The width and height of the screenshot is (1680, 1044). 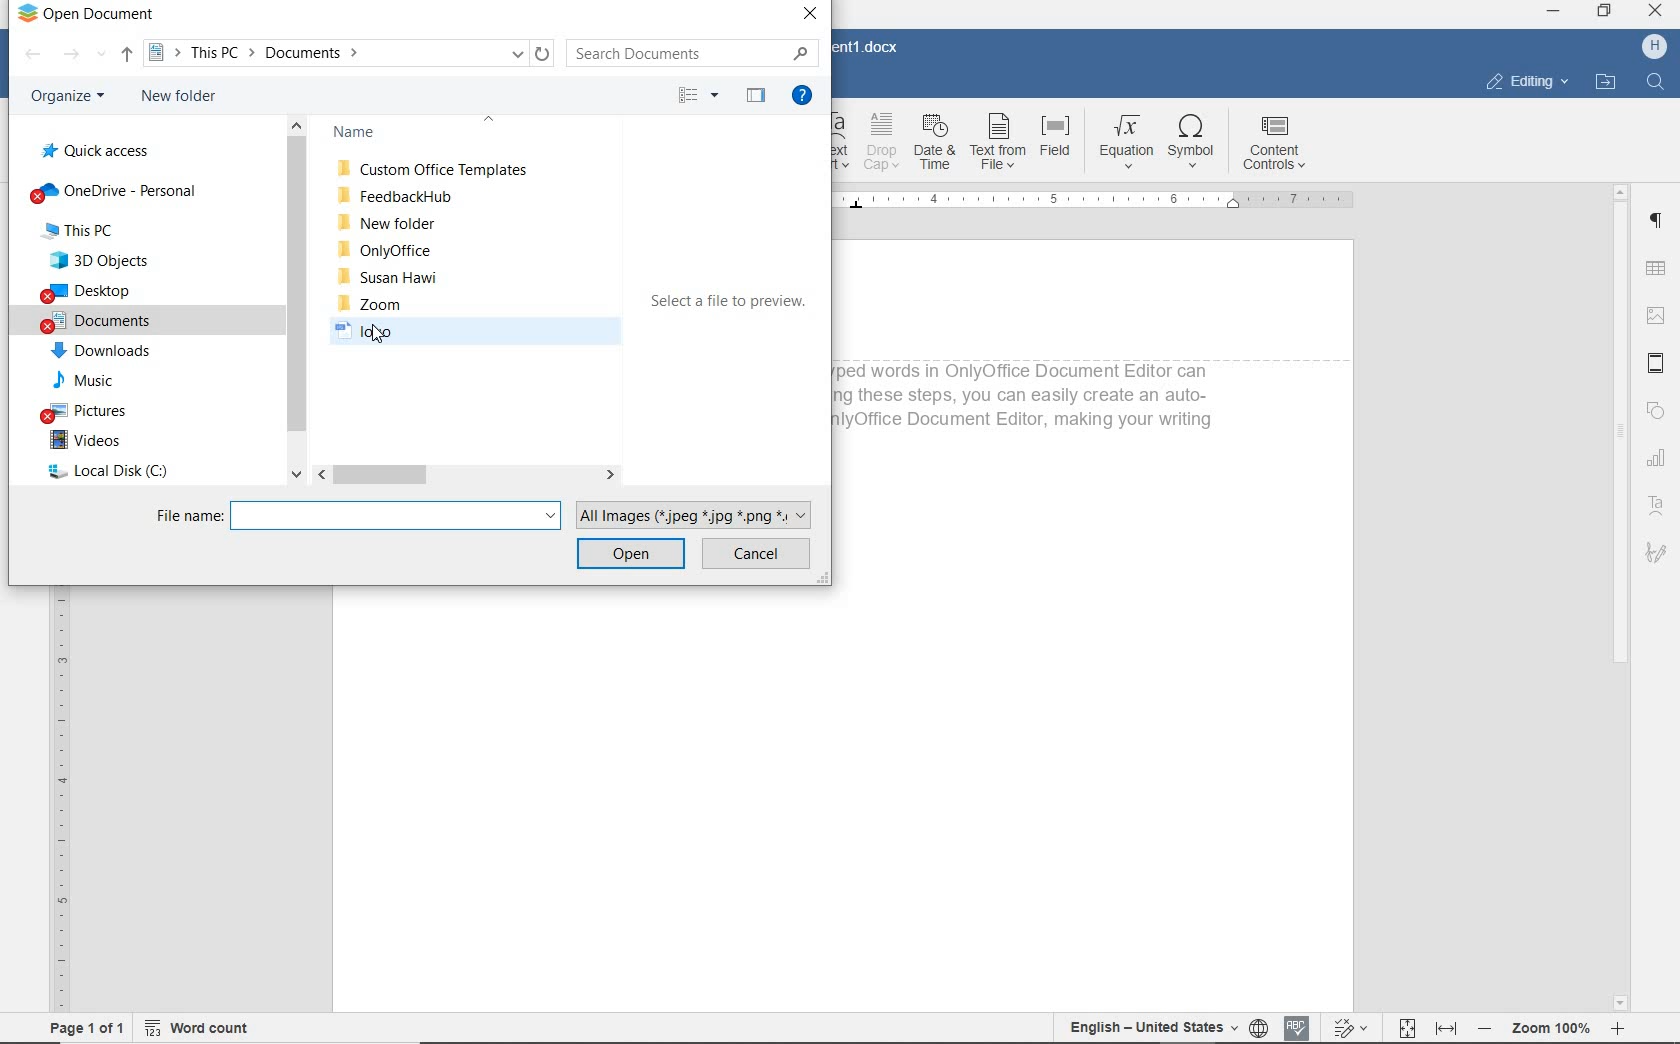 What do you see at coordinates (1349, 1027) in the screenshot?
I see `Track changes` at bounding box center [1349, 1027].